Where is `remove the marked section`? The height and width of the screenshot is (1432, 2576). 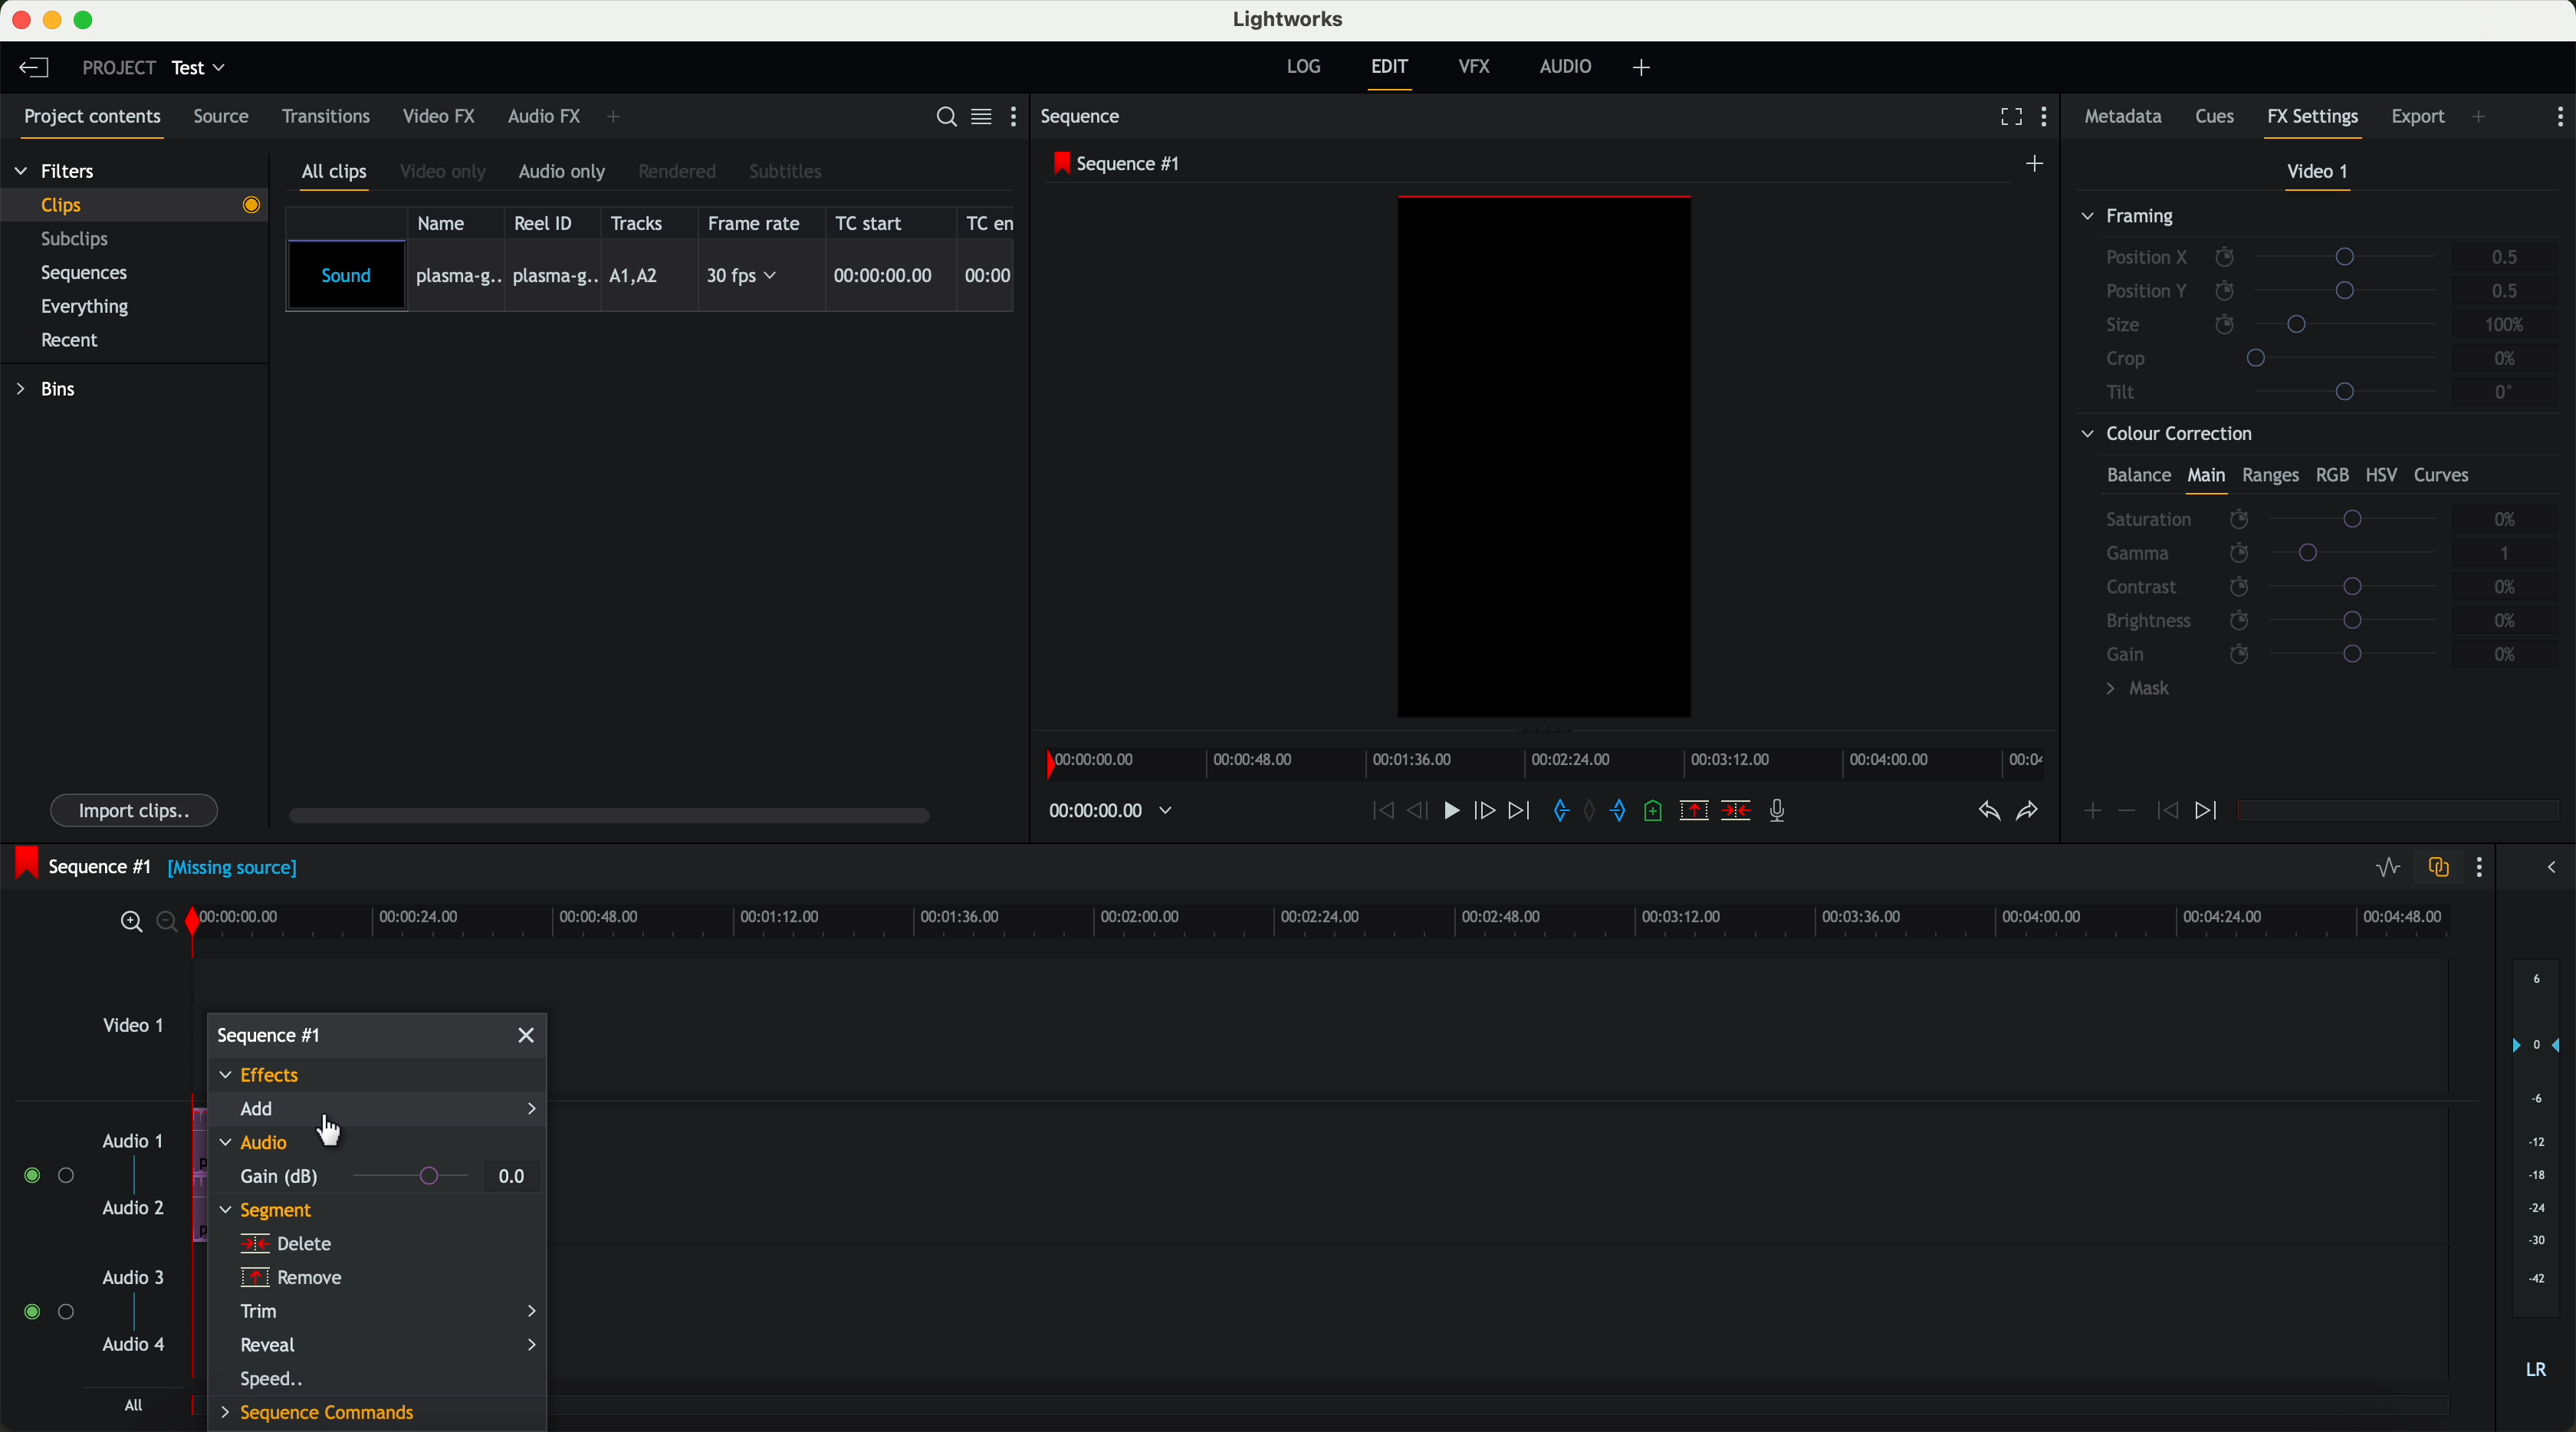 remove the marked section is located at coordinates (1695, 812).